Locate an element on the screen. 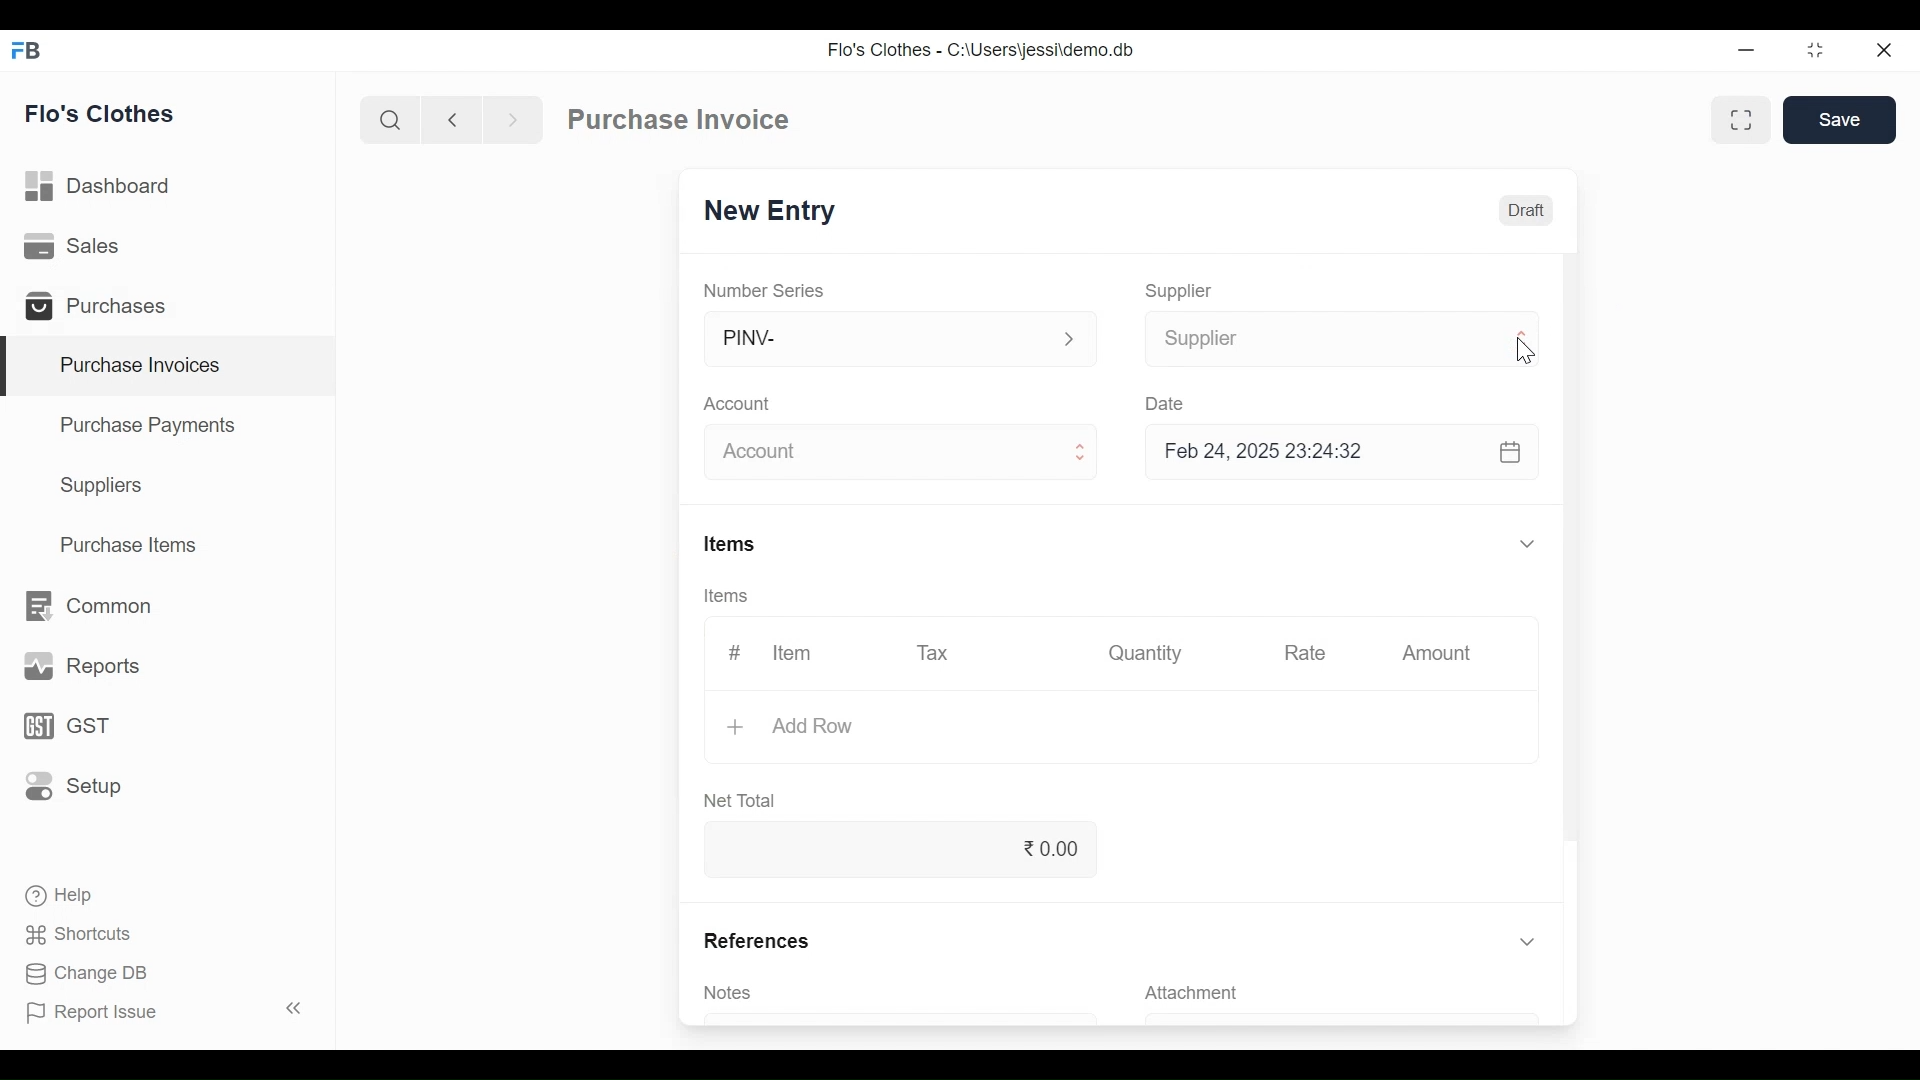 The image size is (1920, 1080). Rate is located at coordinates (1303, 653).